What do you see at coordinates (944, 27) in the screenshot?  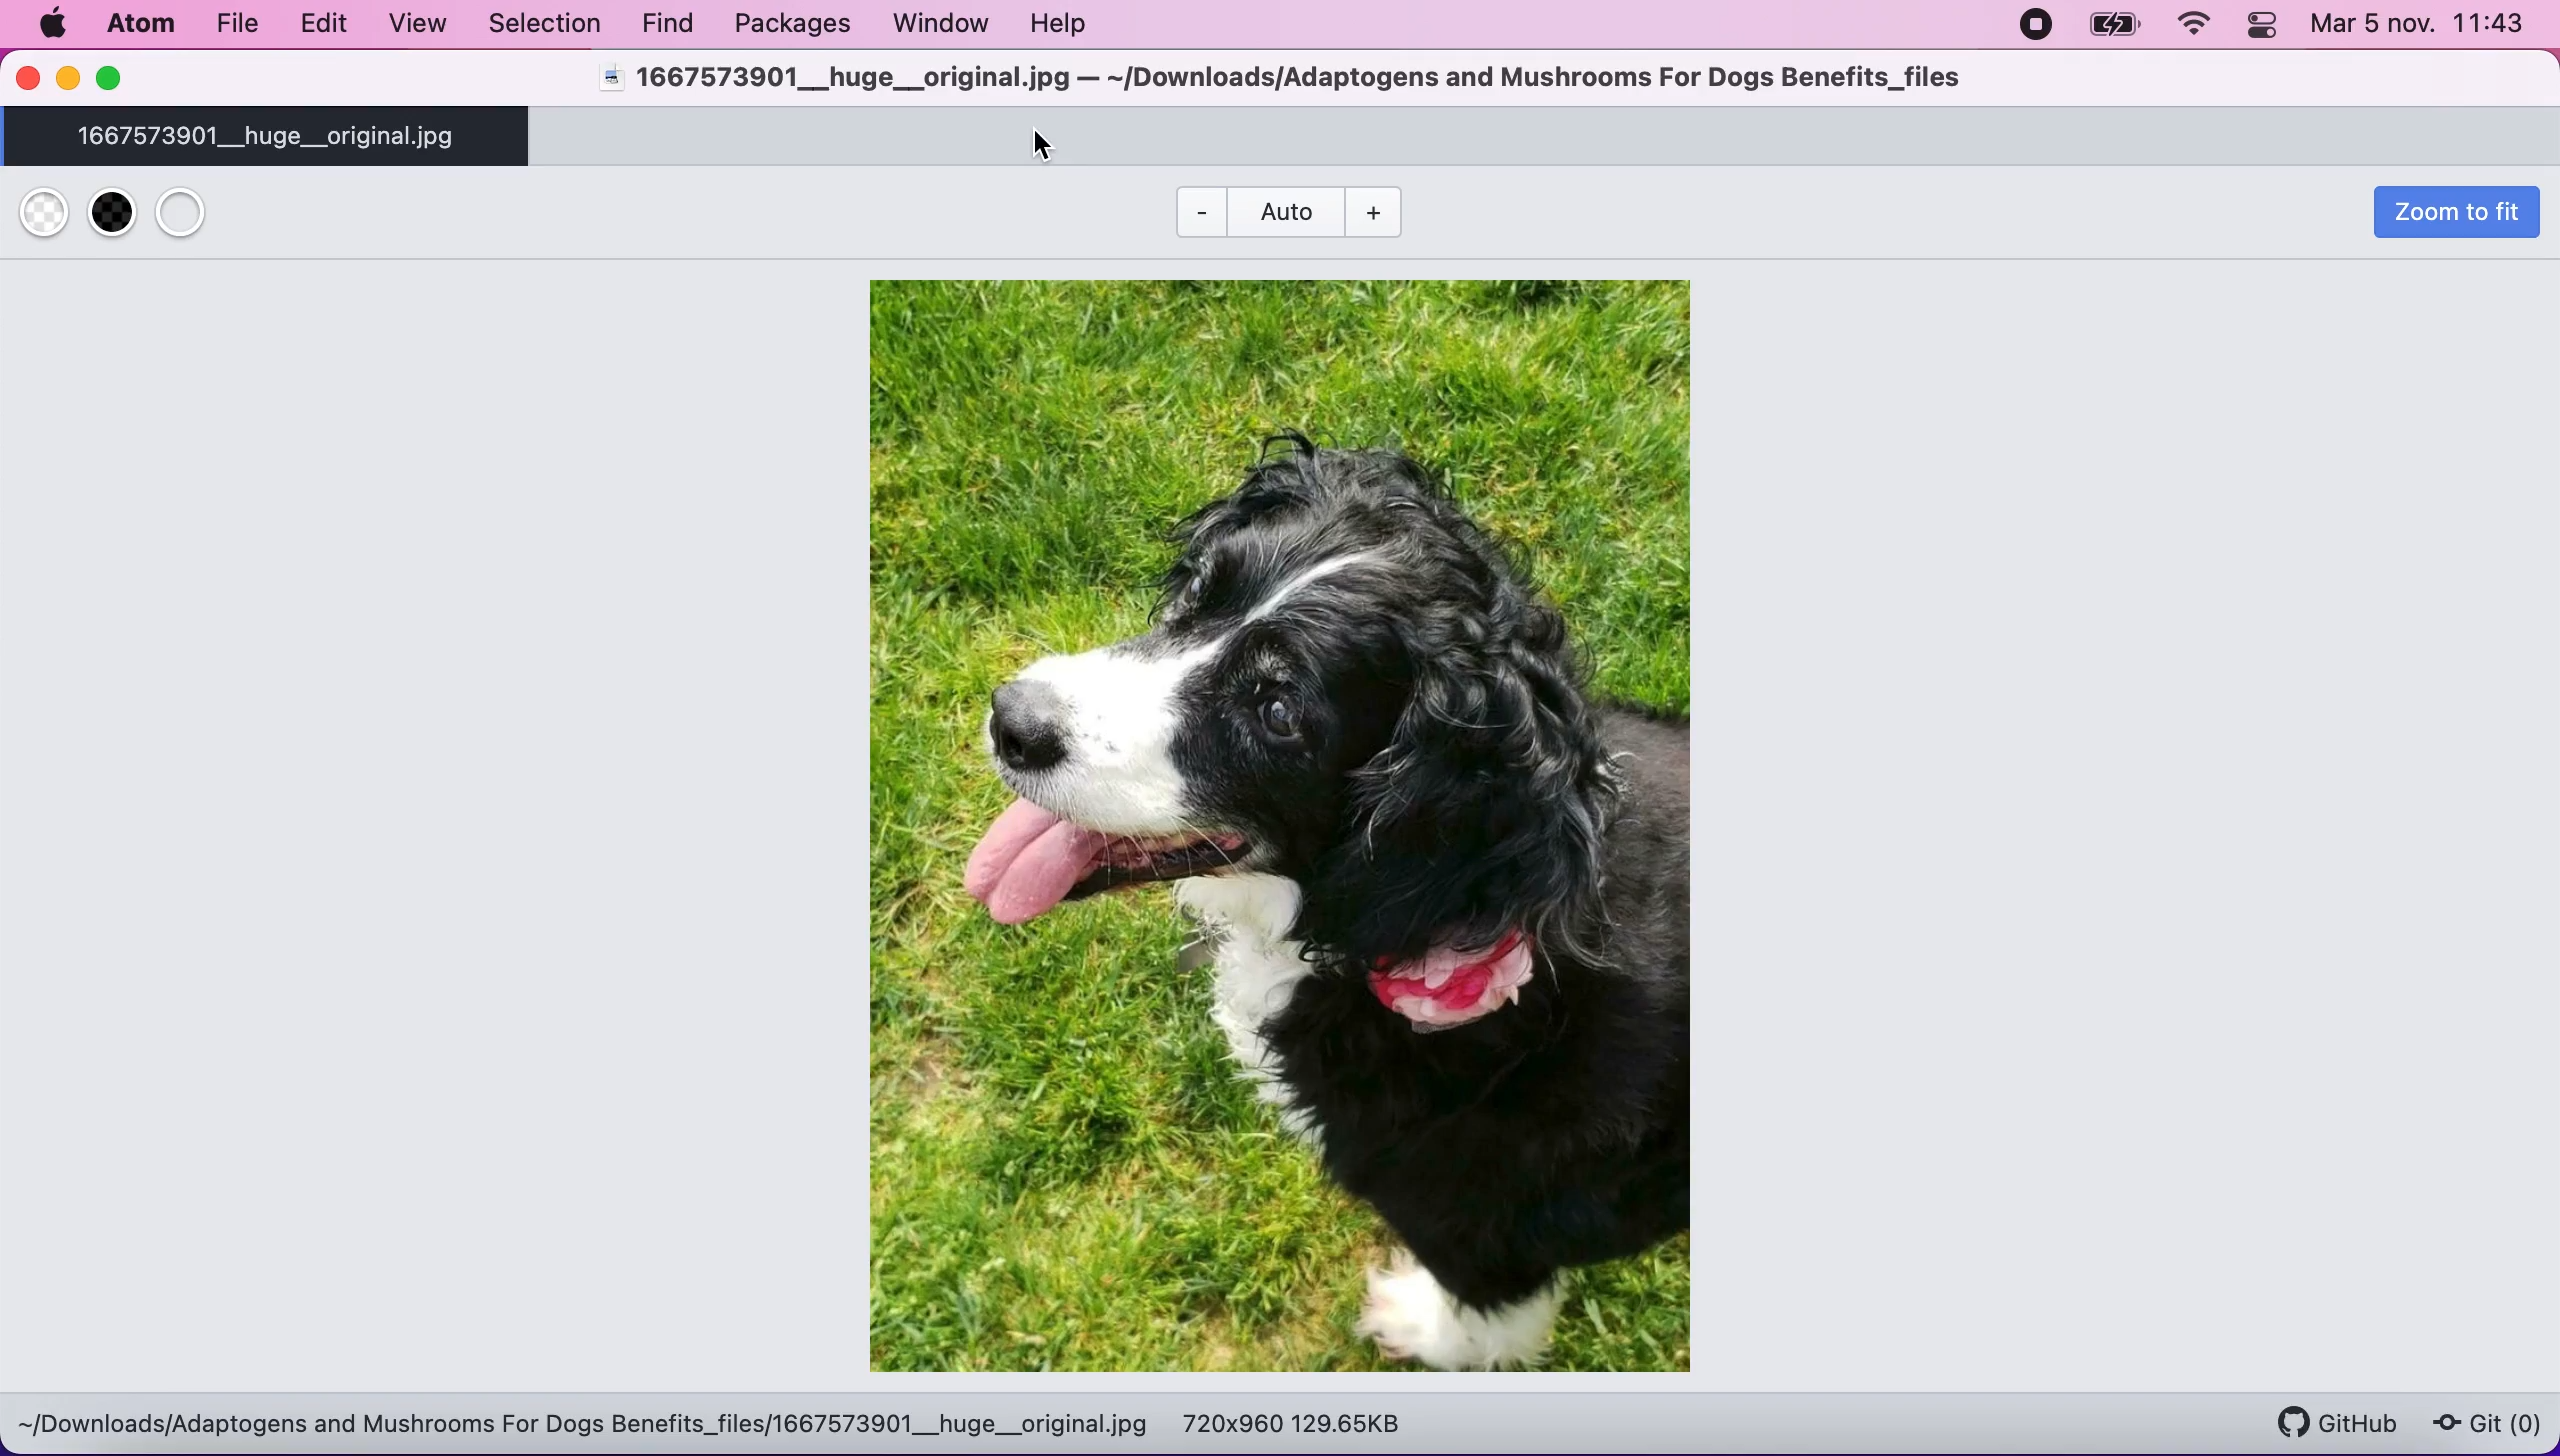 I see `window` at bounding box center [944, 27].